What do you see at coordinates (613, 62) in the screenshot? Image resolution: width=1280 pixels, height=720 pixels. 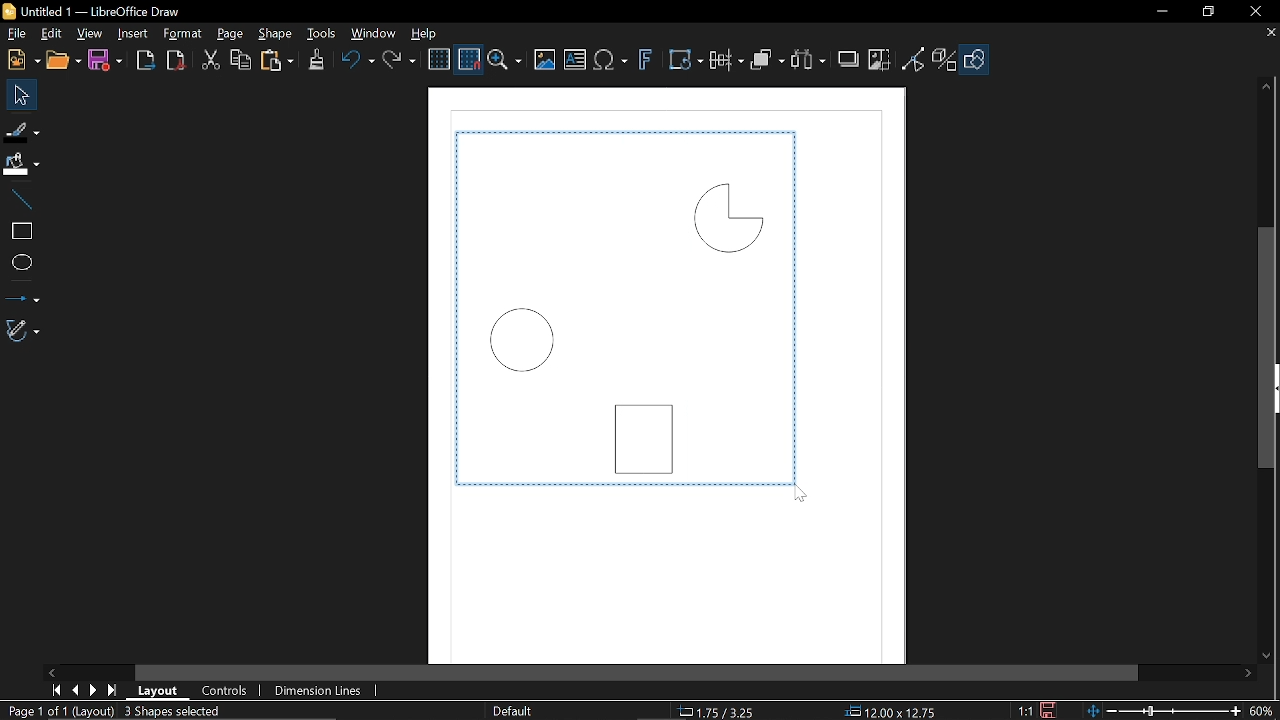 I see `insert equation` at bounding box center [613, 62].